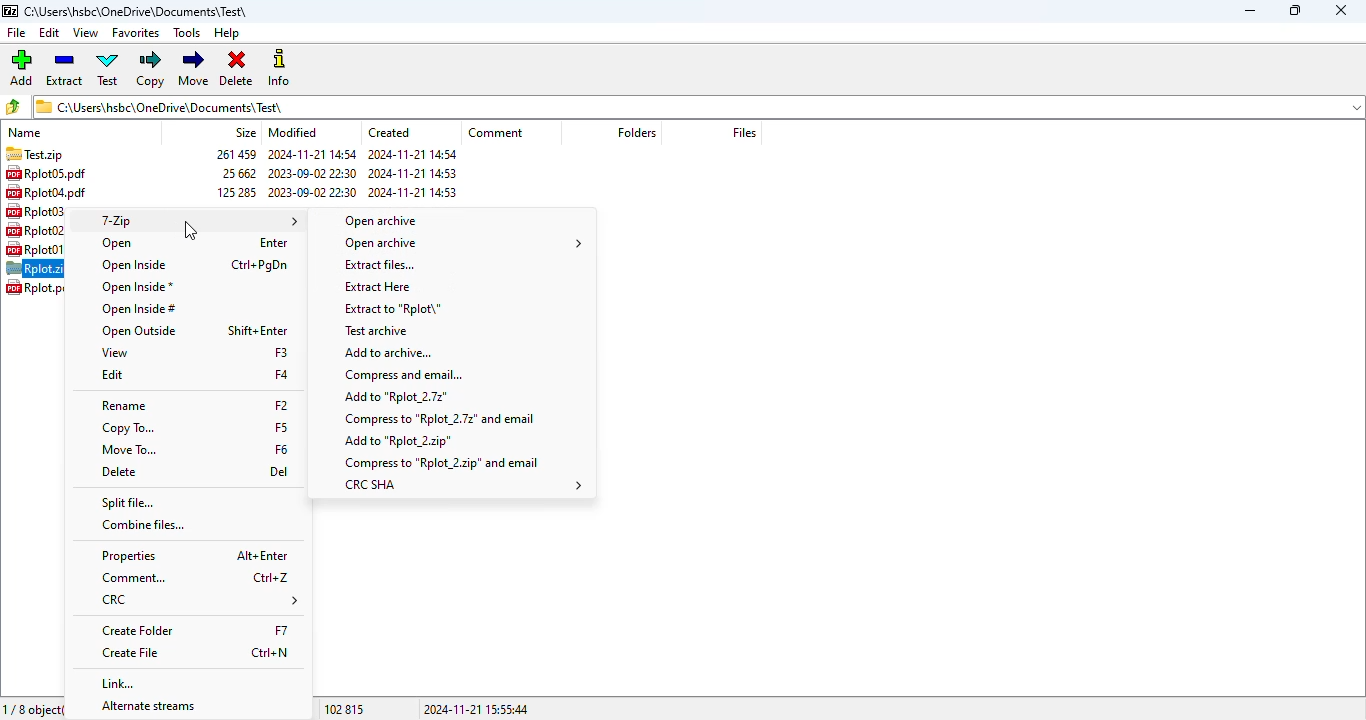  Describe the element at coordinates (129, 450) in the screenshot. I see `move to` at that location.